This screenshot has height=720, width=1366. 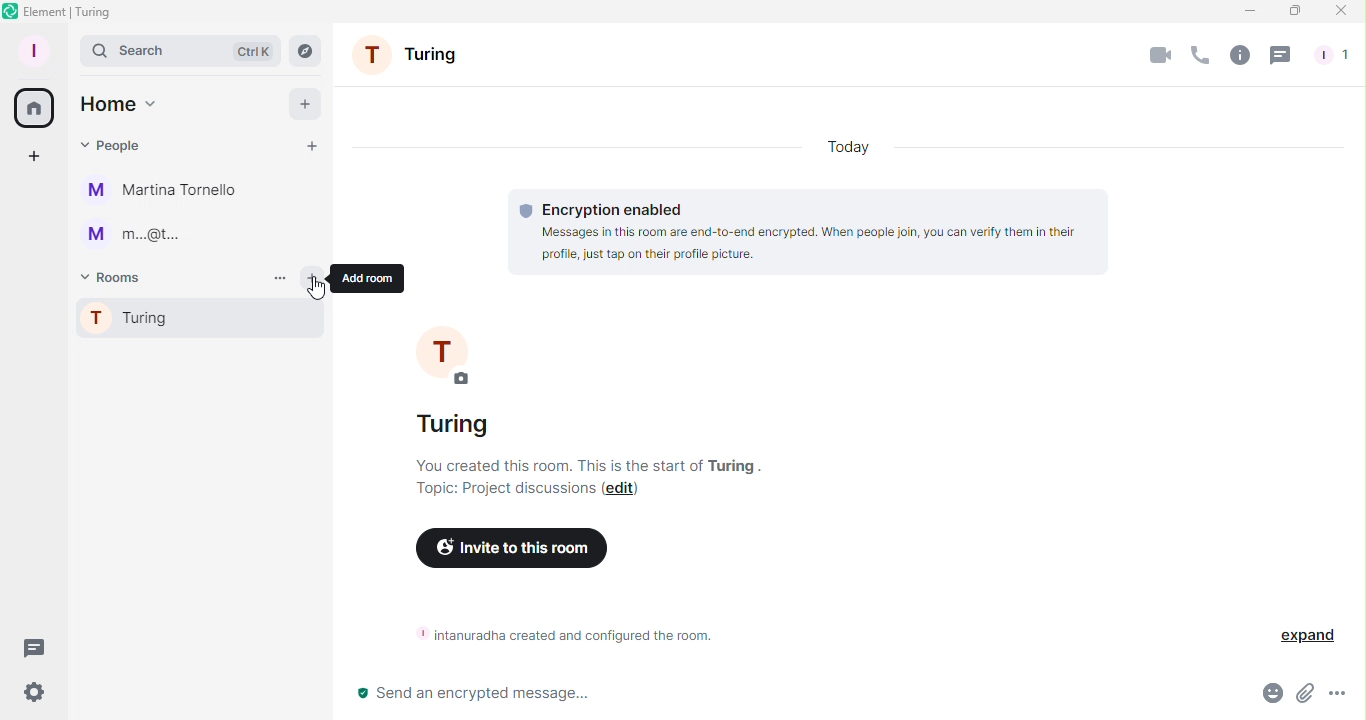 What do you see at coordinates (1304, 699) in the screenshot?
I see `Attachment` at bounding box center [1304, 699].